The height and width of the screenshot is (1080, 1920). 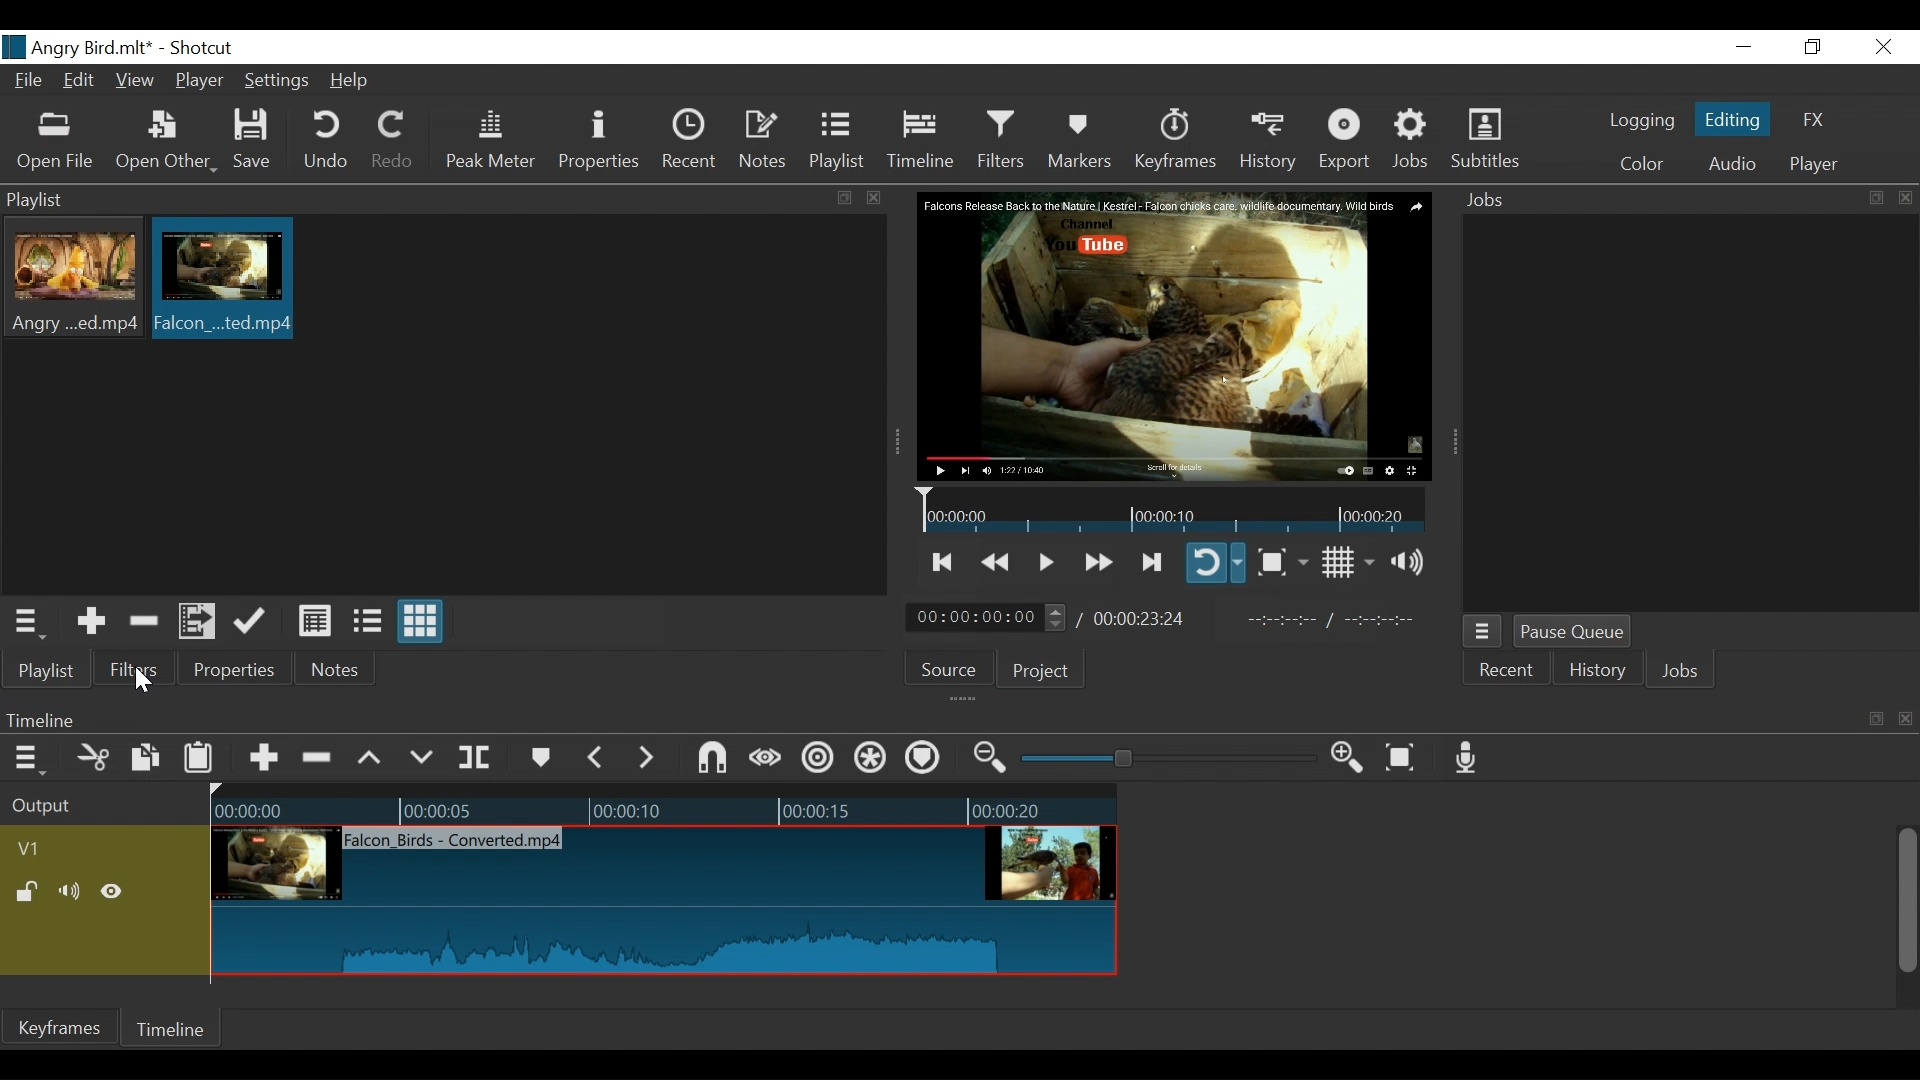 What do you see at coordinates (1079, 140) in the screenshot?
I see `Markers` at bounding box center [1079, 140].